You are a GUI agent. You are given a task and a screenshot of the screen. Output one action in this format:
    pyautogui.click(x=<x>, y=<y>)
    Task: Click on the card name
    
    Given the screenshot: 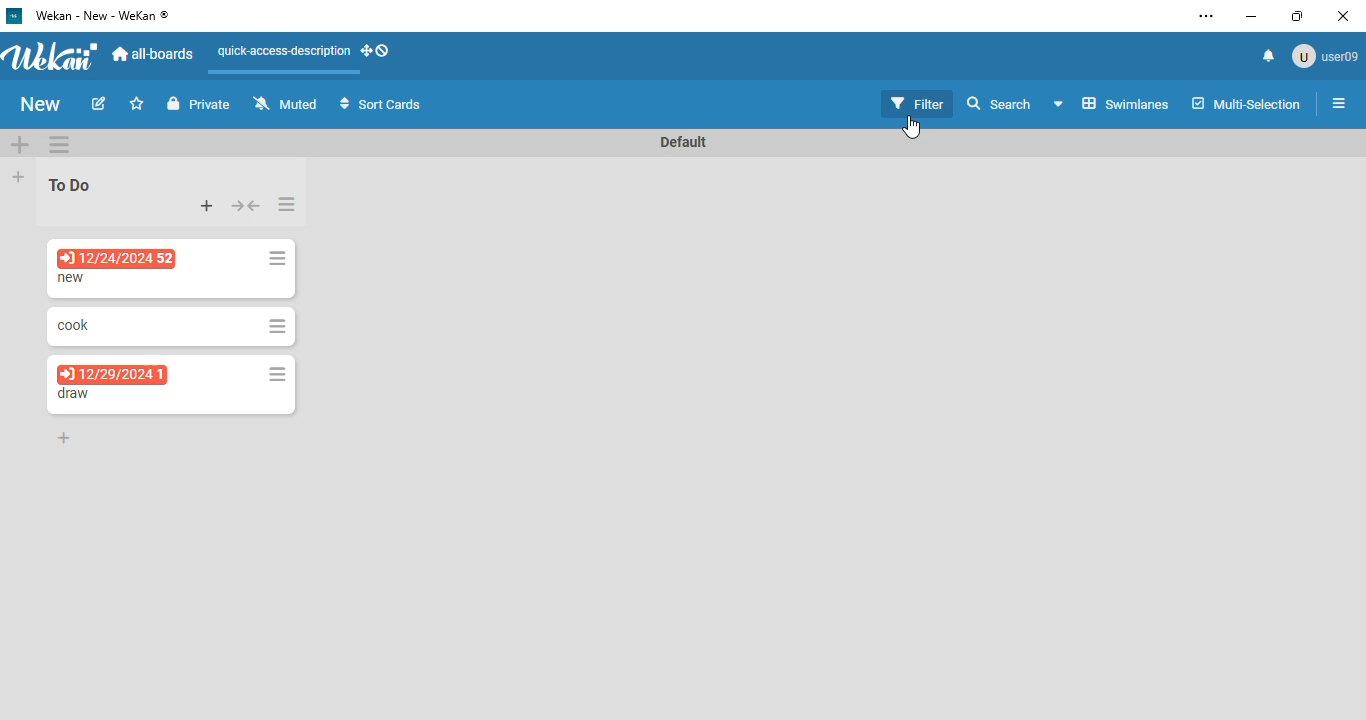 What is the action you would take?
    pyautogui.click(x=84, y=327)
    